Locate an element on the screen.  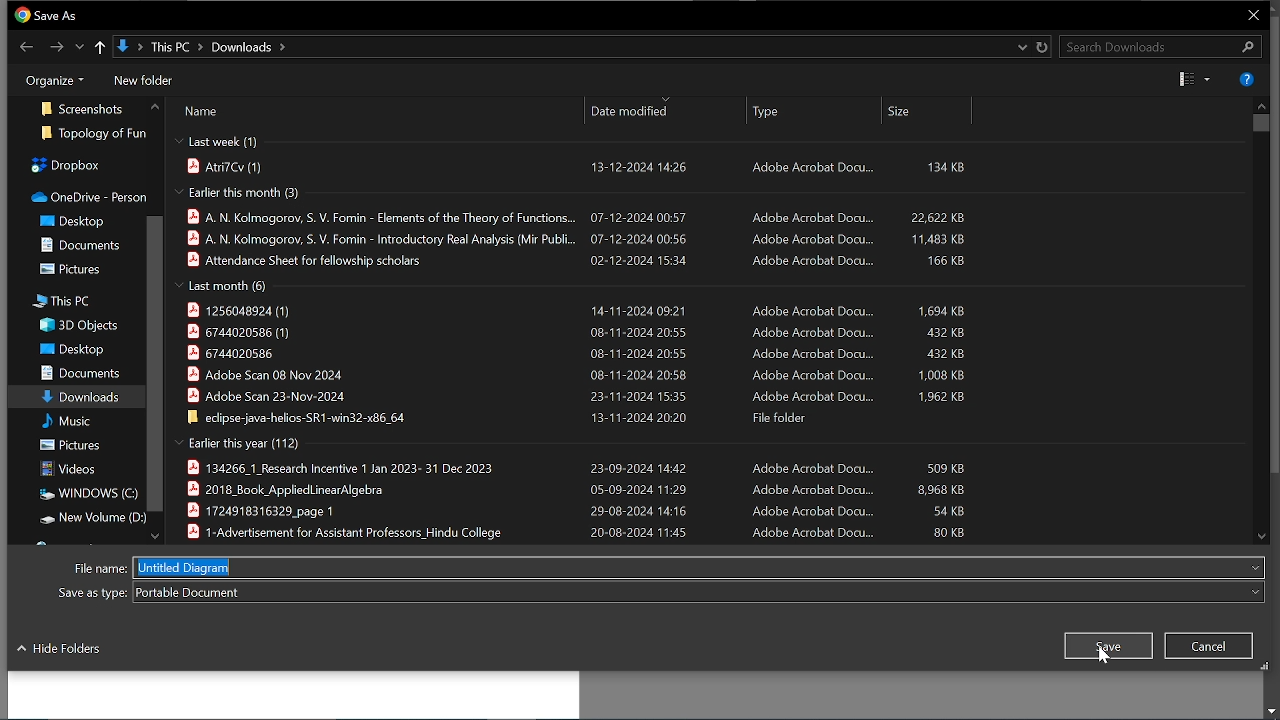
N 6744020586 is located at coordinates (233, 353).